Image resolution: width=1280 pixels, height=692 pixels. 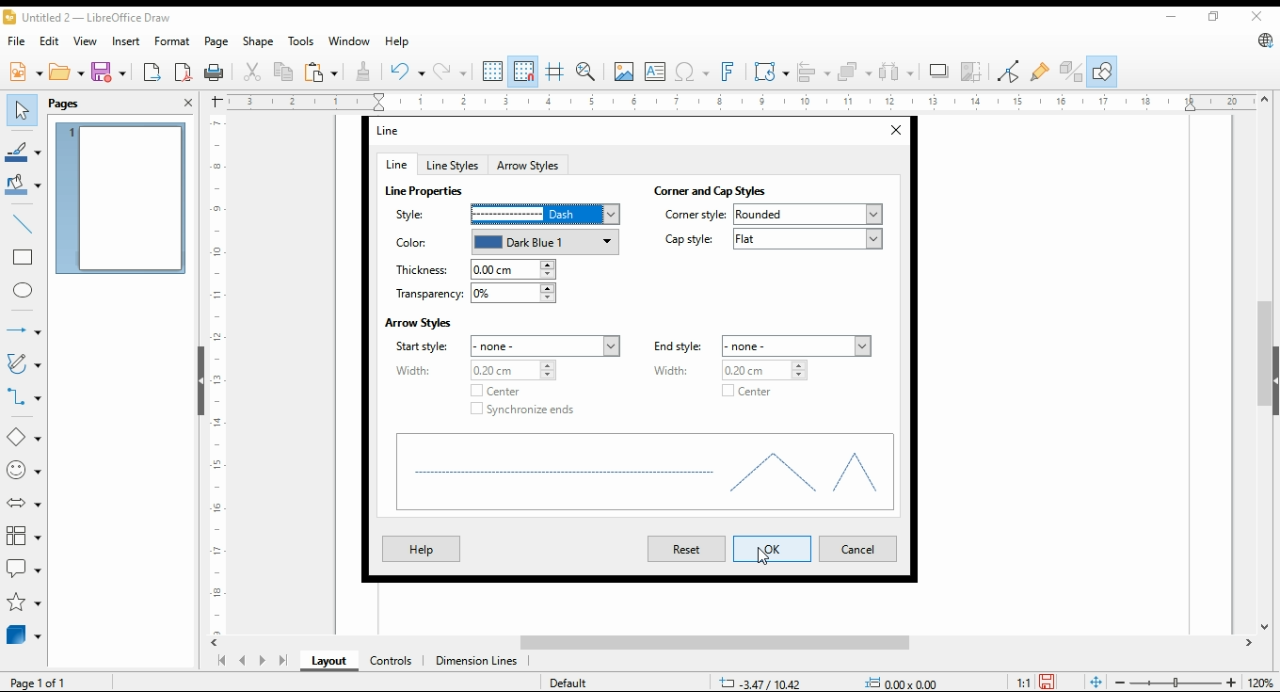 I want to click on restore, so click(x=1217, y=17).